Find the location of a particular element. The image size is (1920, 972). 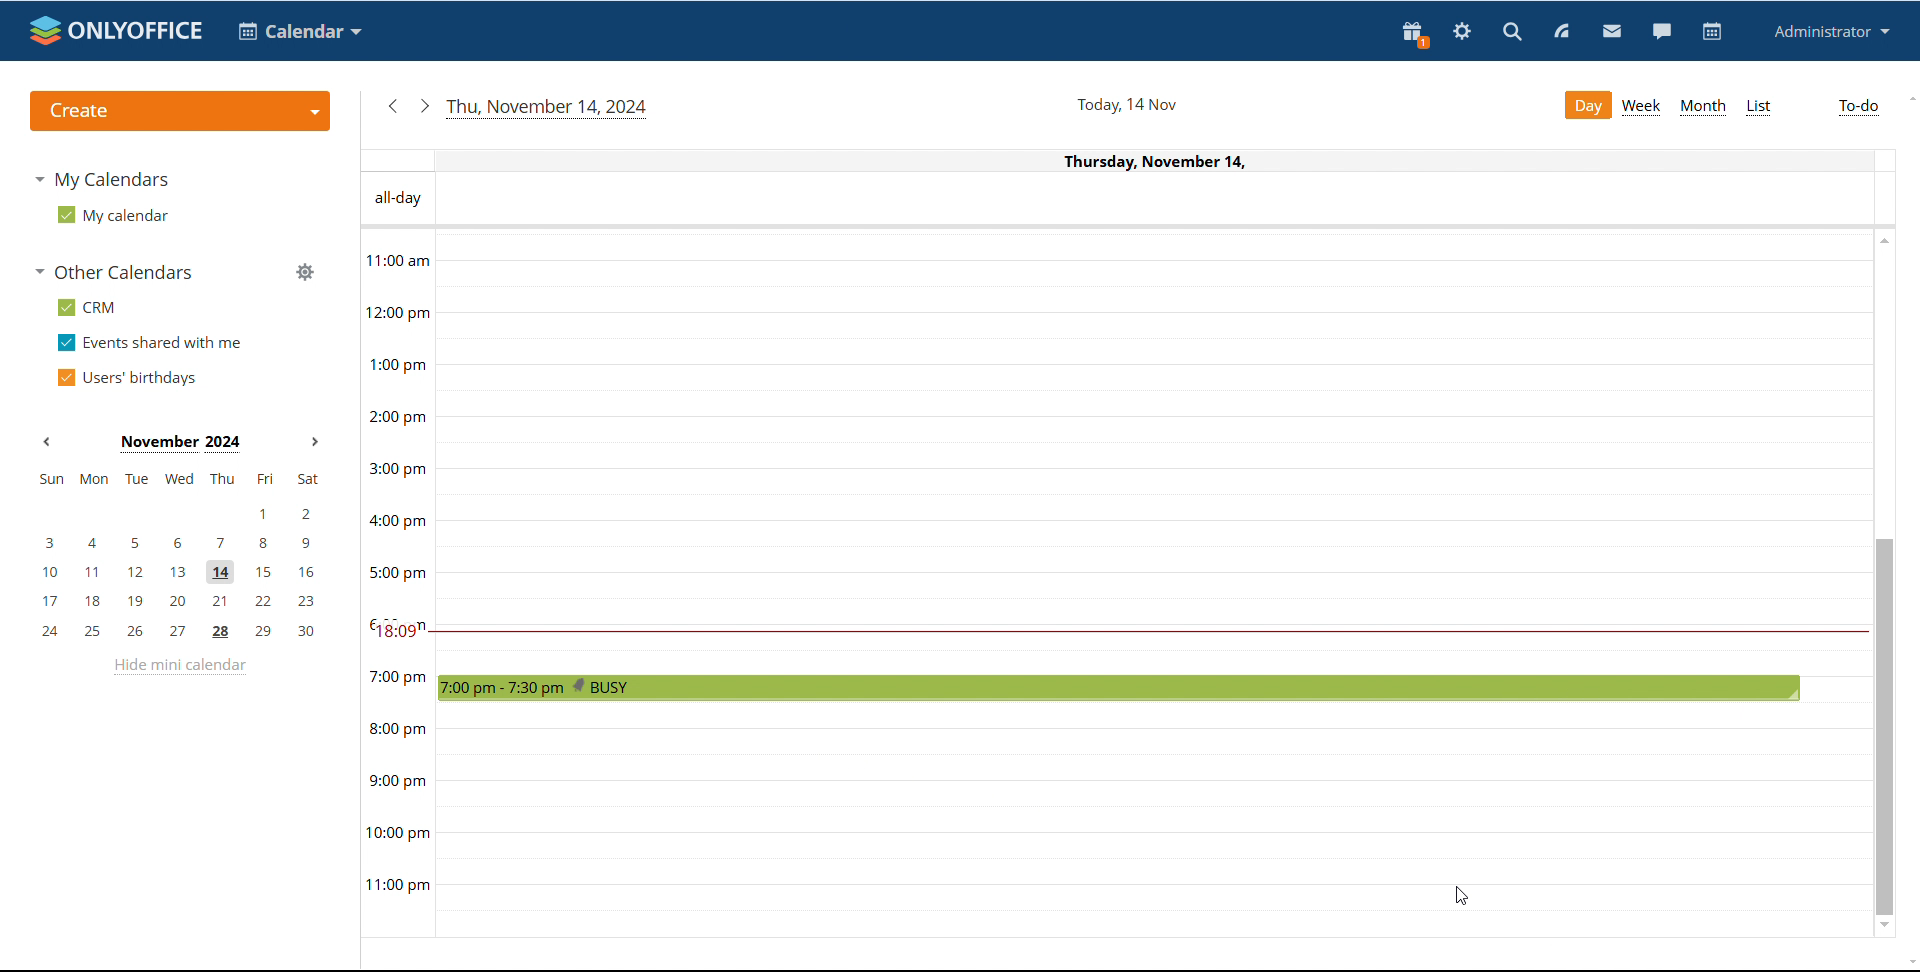

events shared with me is located at coordinates (148, 344).